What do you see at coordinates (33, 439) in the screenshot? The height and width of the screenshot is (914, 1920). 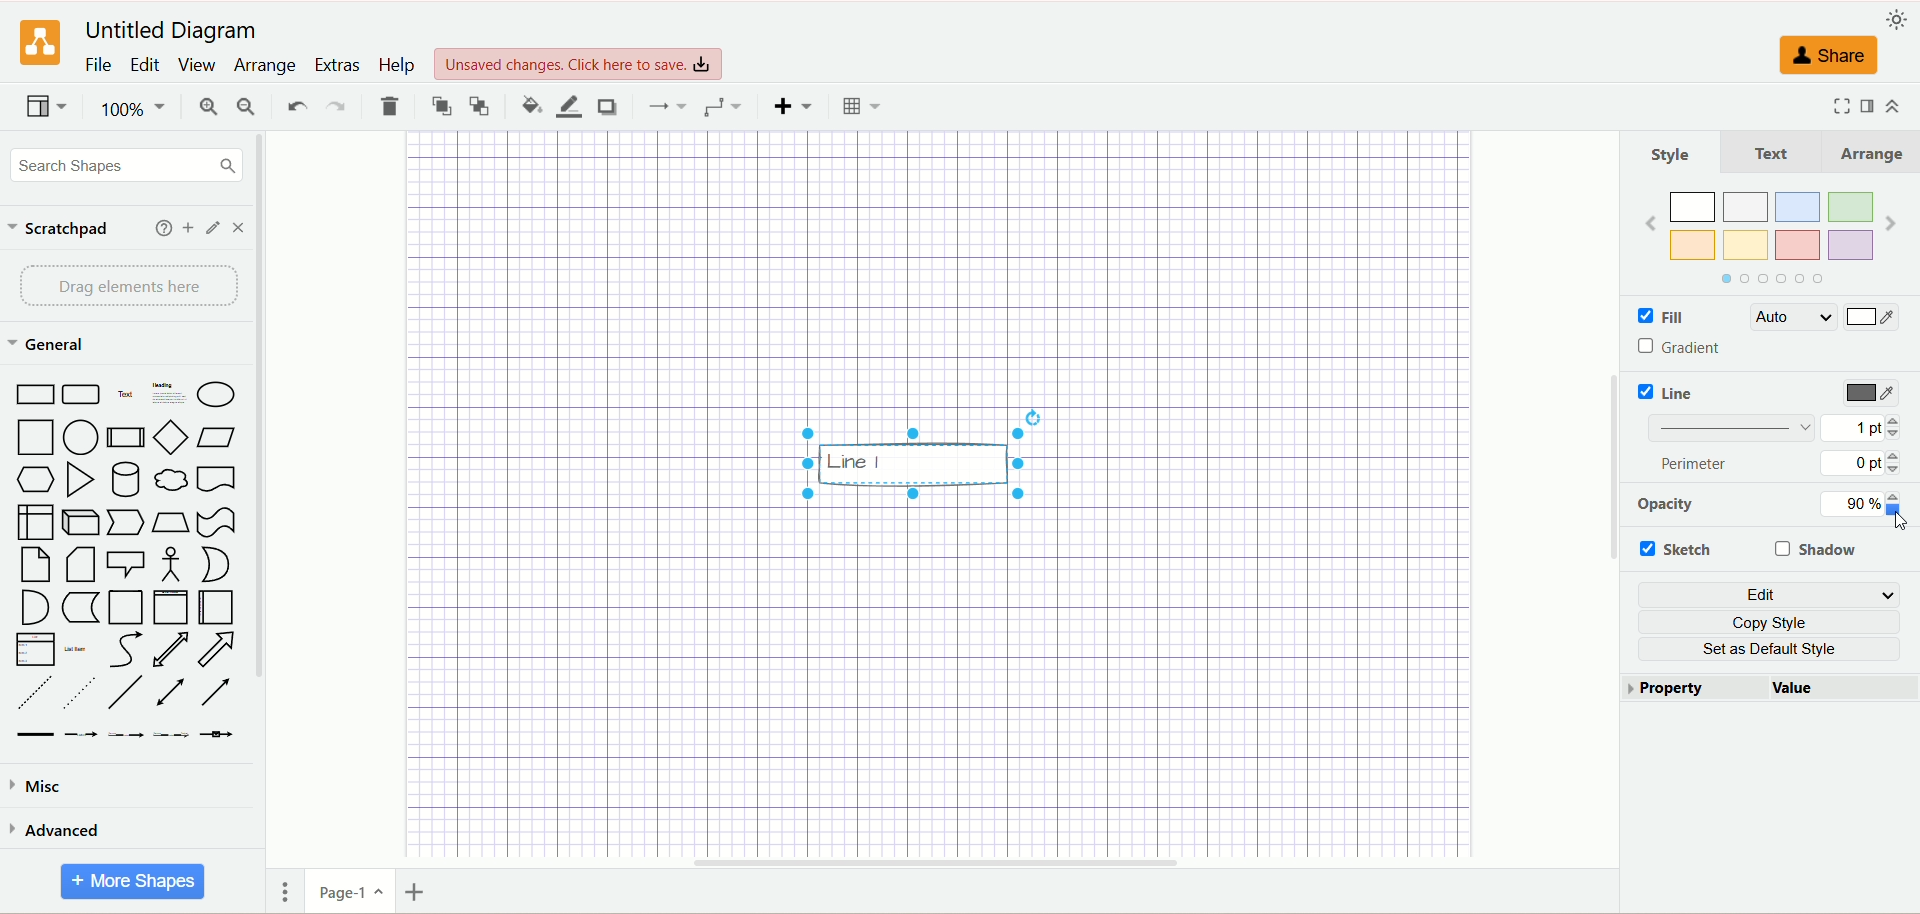 I see `Square` at bounding box center [33, 439].